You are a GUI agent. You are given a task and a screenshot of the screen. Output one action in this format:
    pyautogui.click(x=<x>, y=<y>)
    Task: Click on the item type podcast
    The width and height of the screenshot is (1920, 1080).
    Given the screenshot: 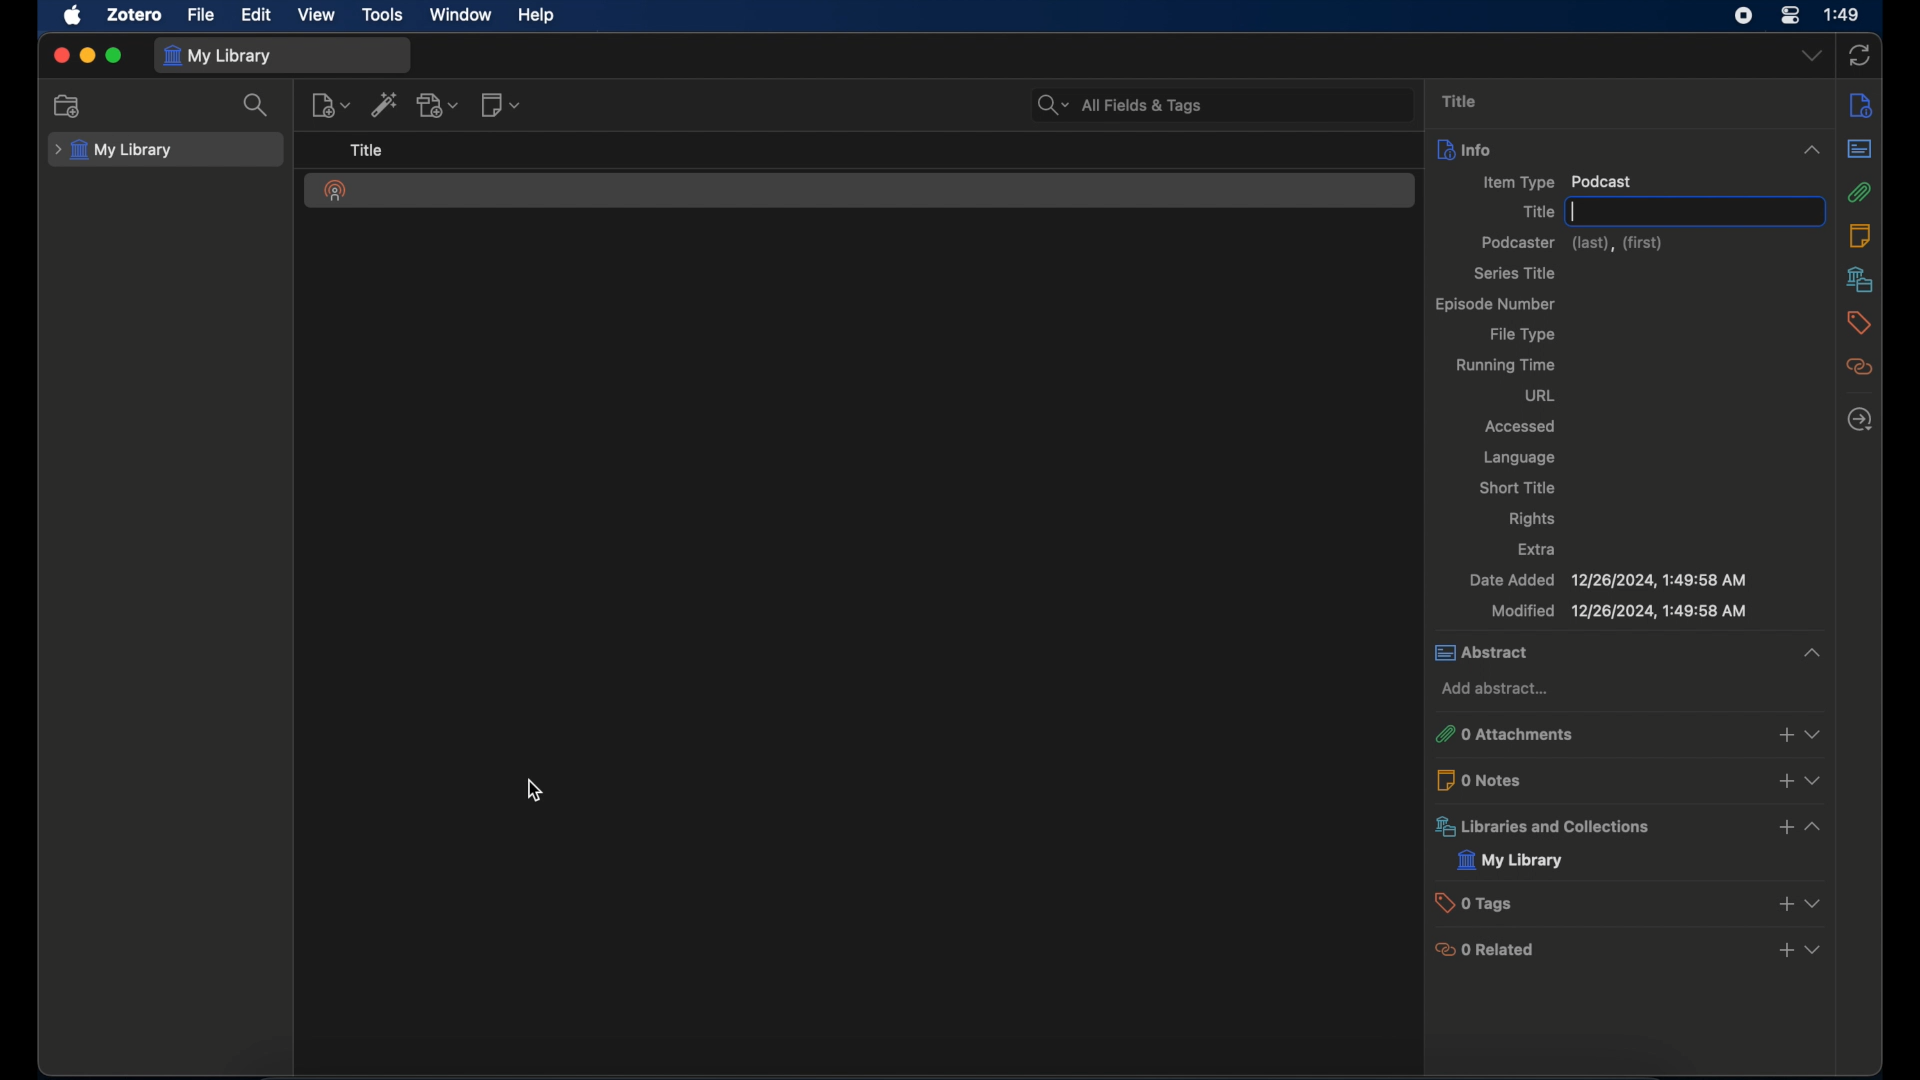 What is the action you would take?
    pyautogui.click(x=1559, y=182)
    